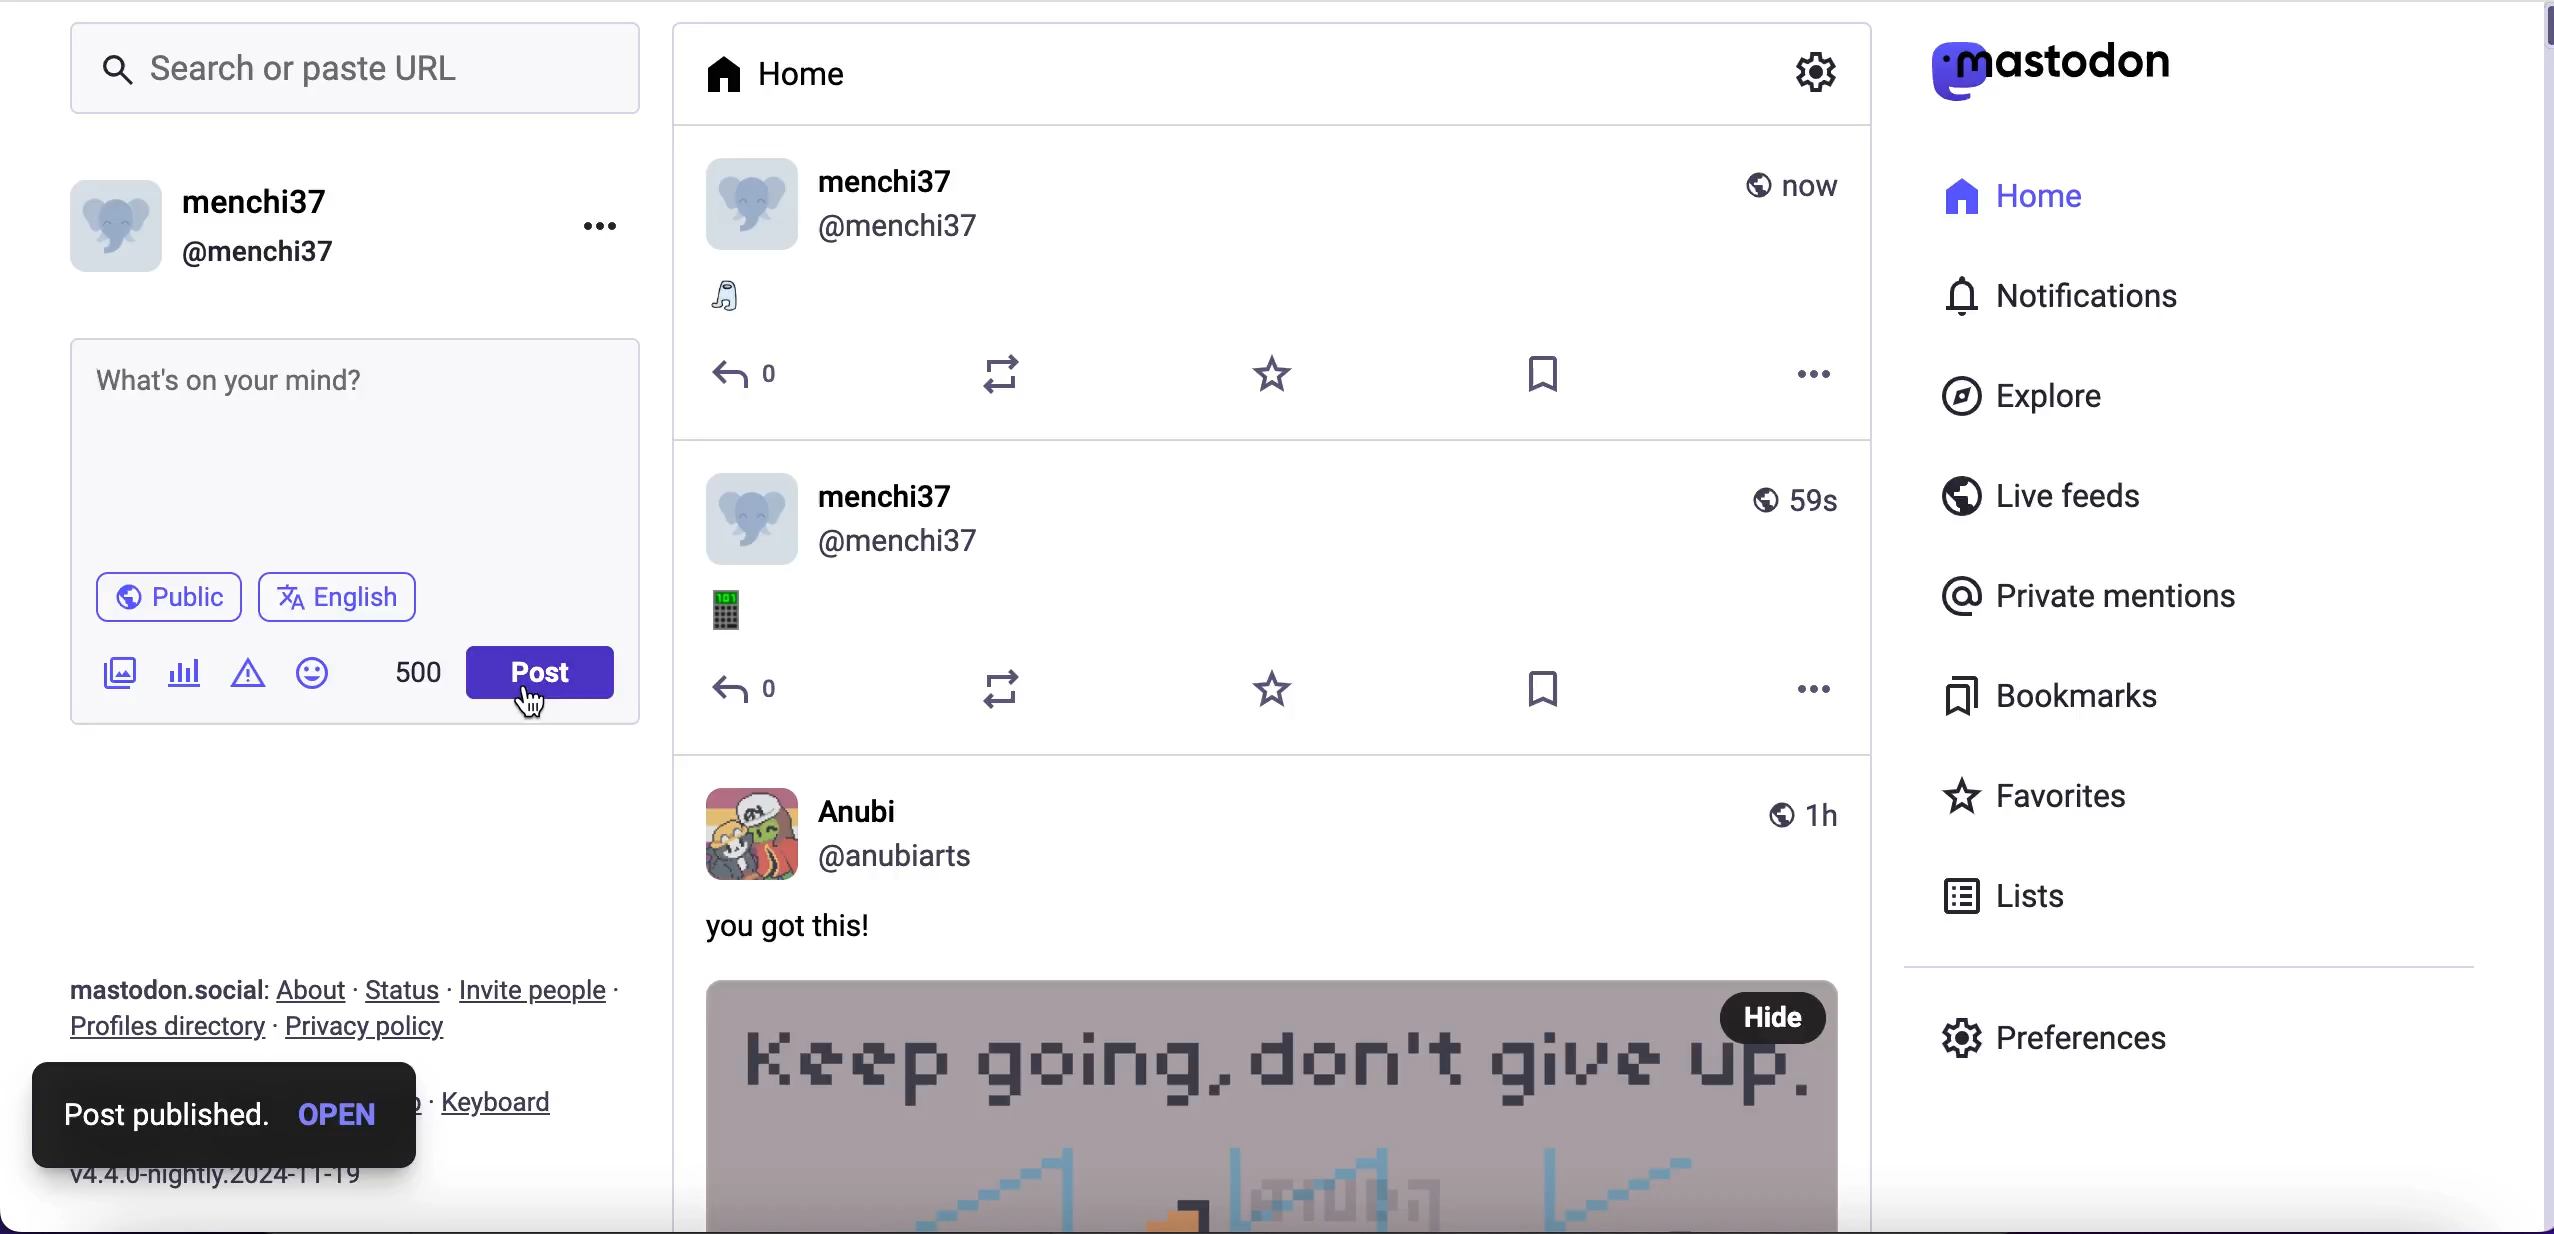  I want to click on emoji, so click(742, 300).